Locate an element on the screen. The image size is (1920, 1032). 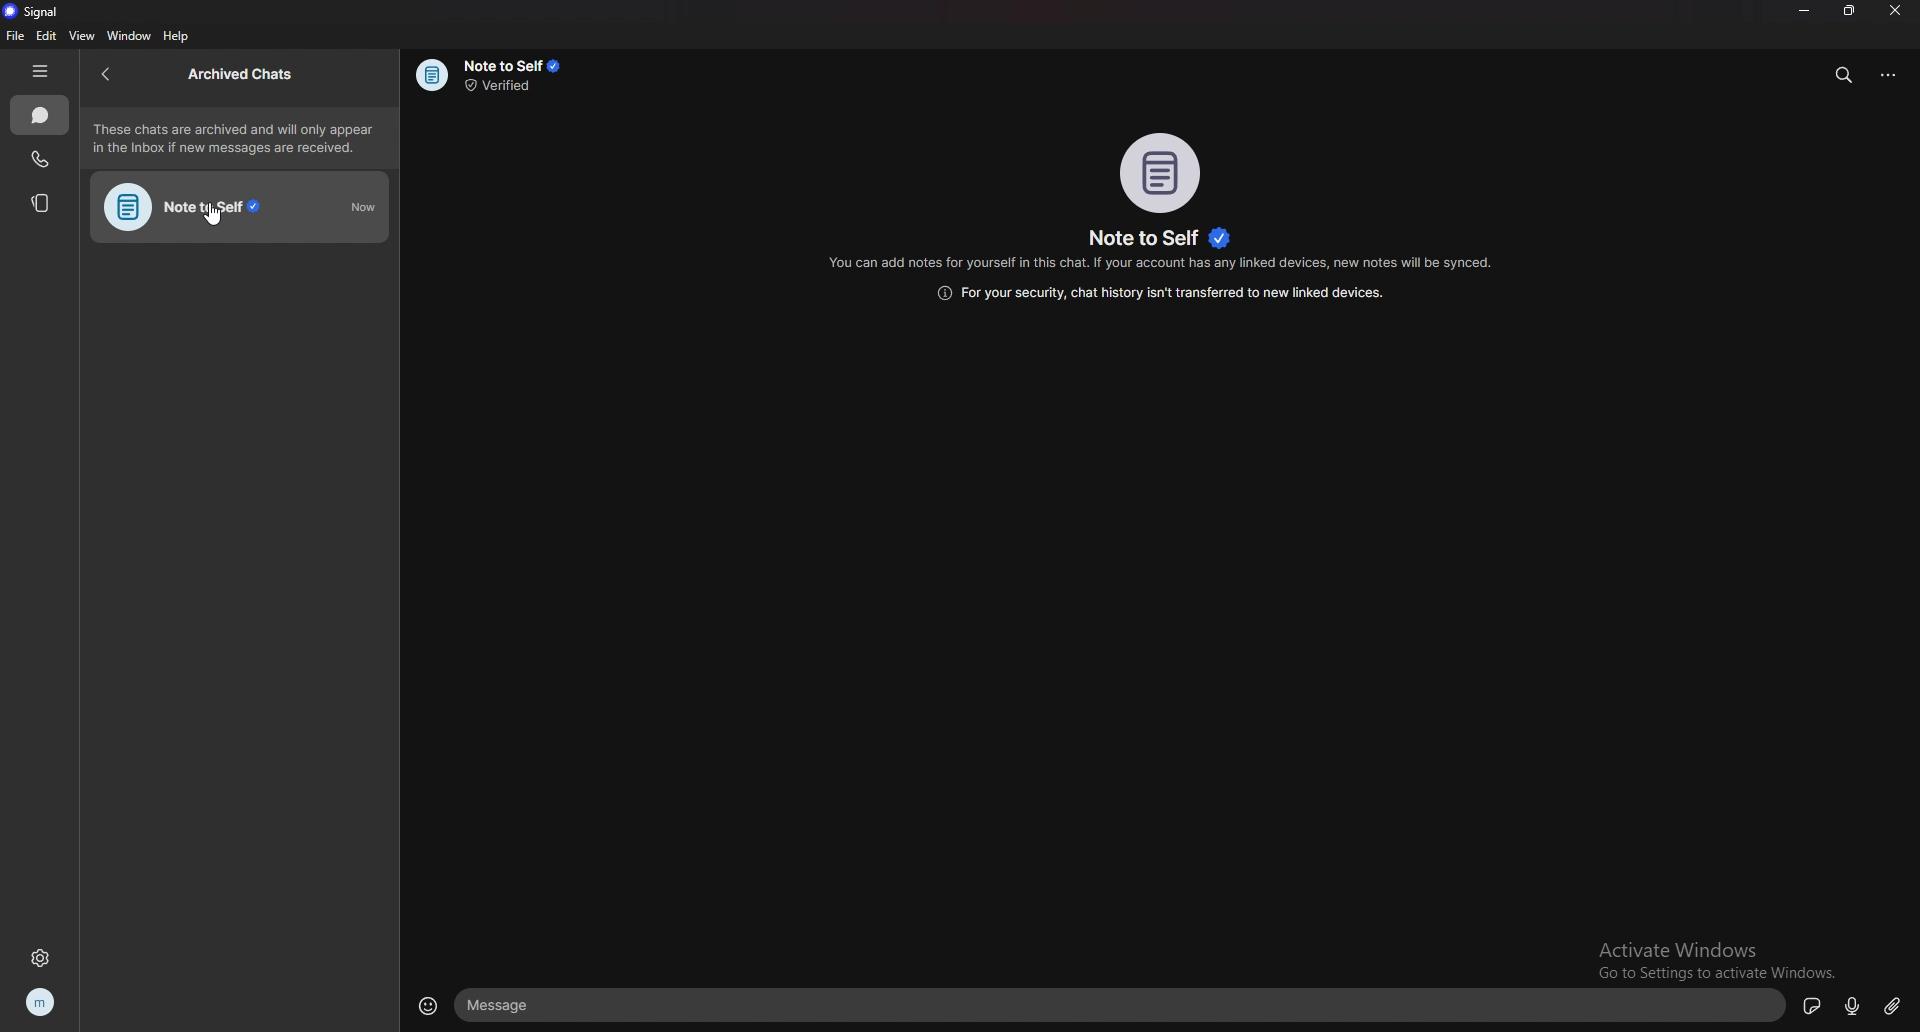
resize is located at coordinates (1851, 10).